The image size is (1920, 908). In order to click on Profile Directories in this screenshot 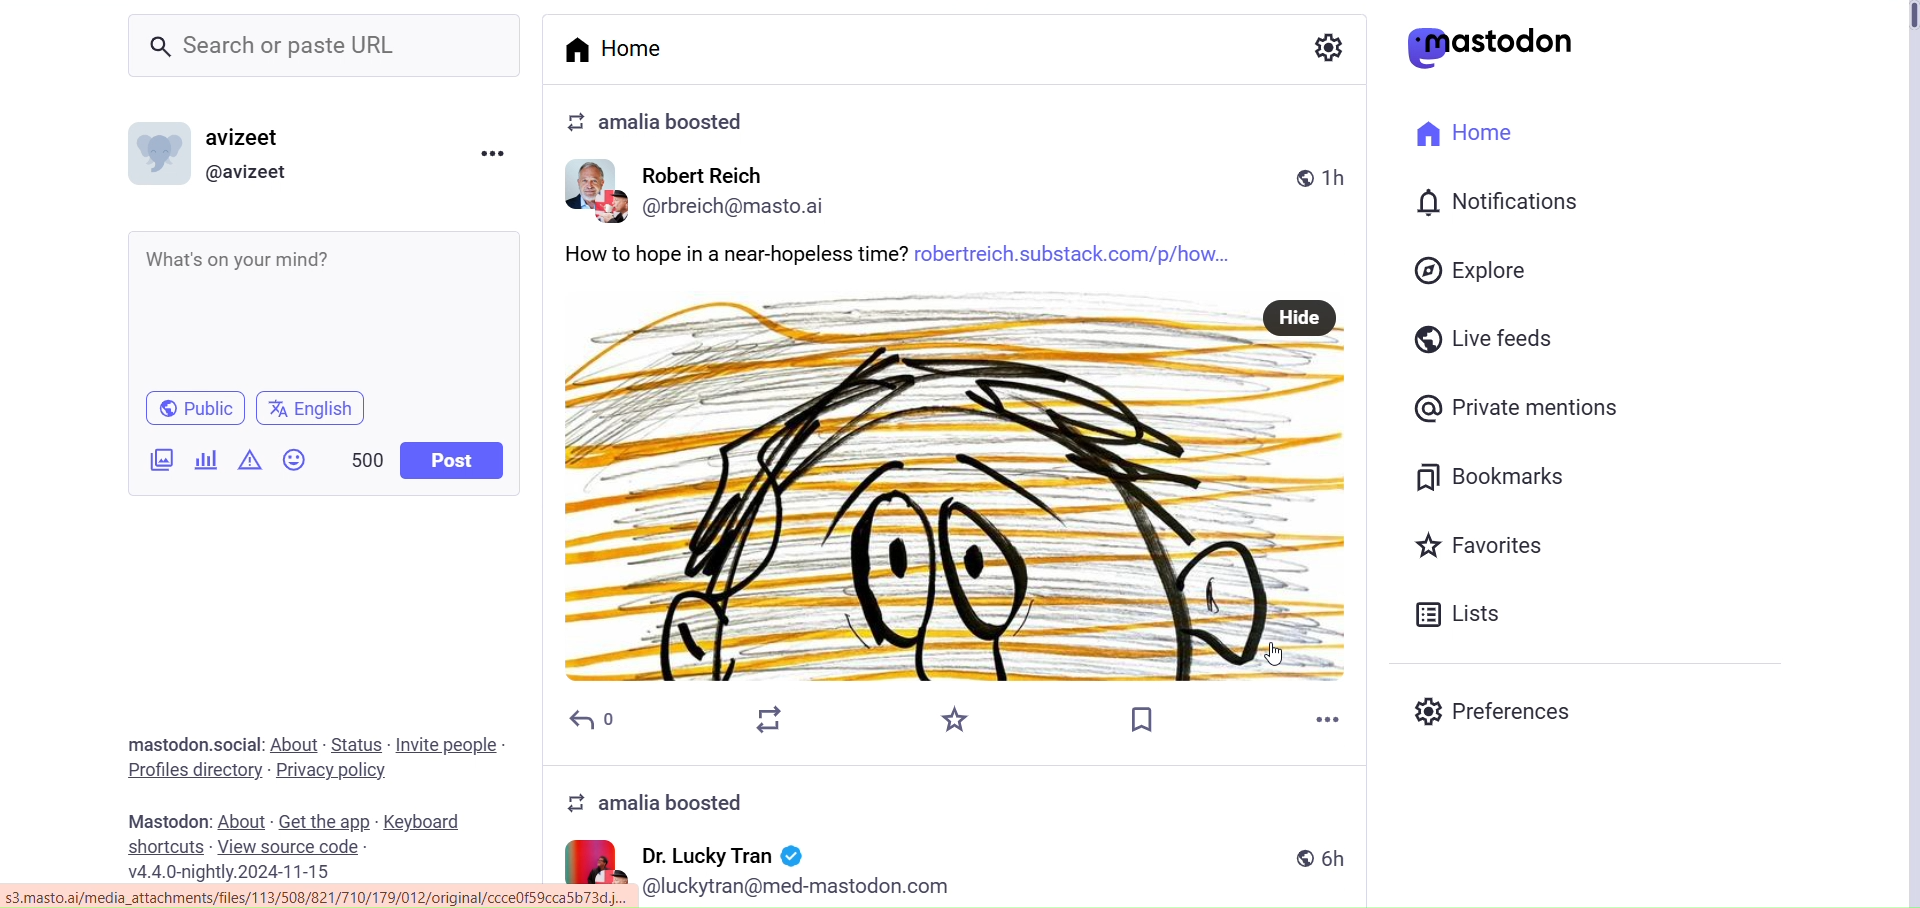, I will do `click(194, 770)`.